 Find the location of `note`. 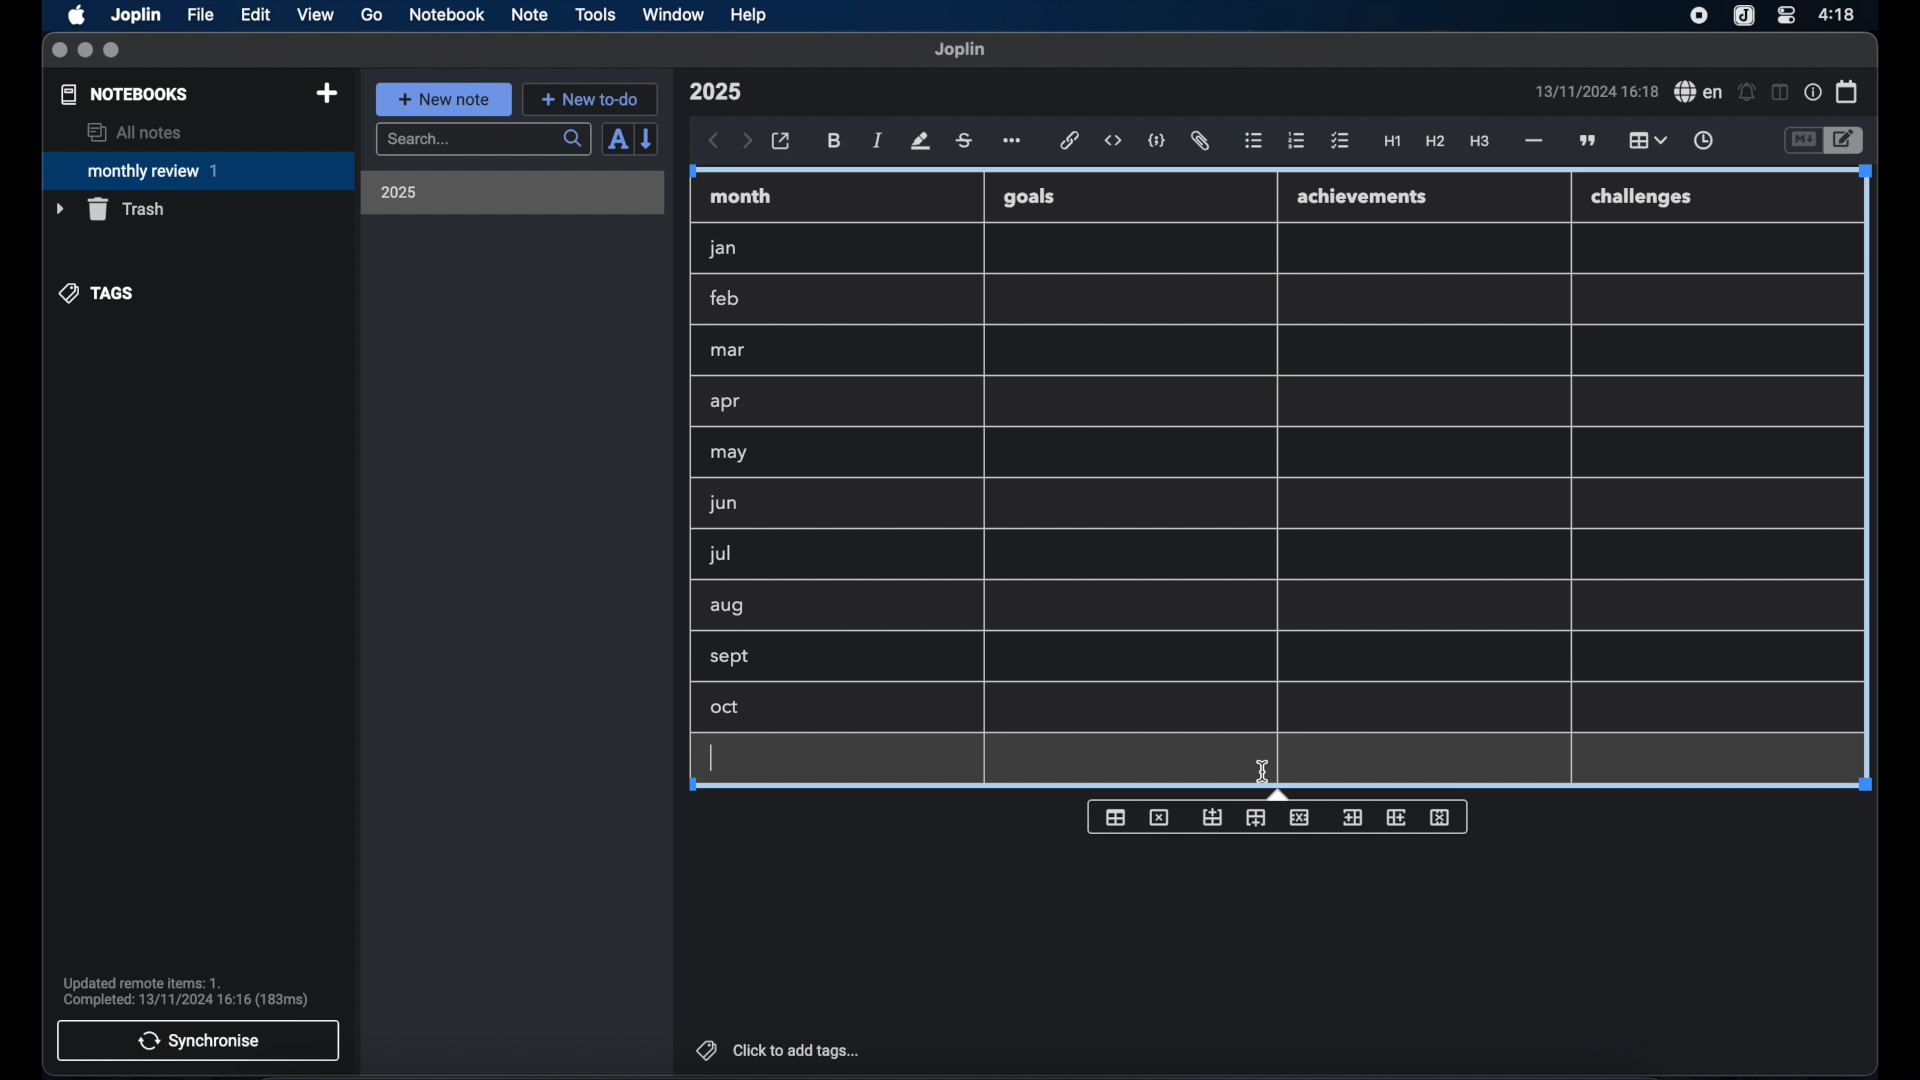

note is located at coordinates (530, 14).